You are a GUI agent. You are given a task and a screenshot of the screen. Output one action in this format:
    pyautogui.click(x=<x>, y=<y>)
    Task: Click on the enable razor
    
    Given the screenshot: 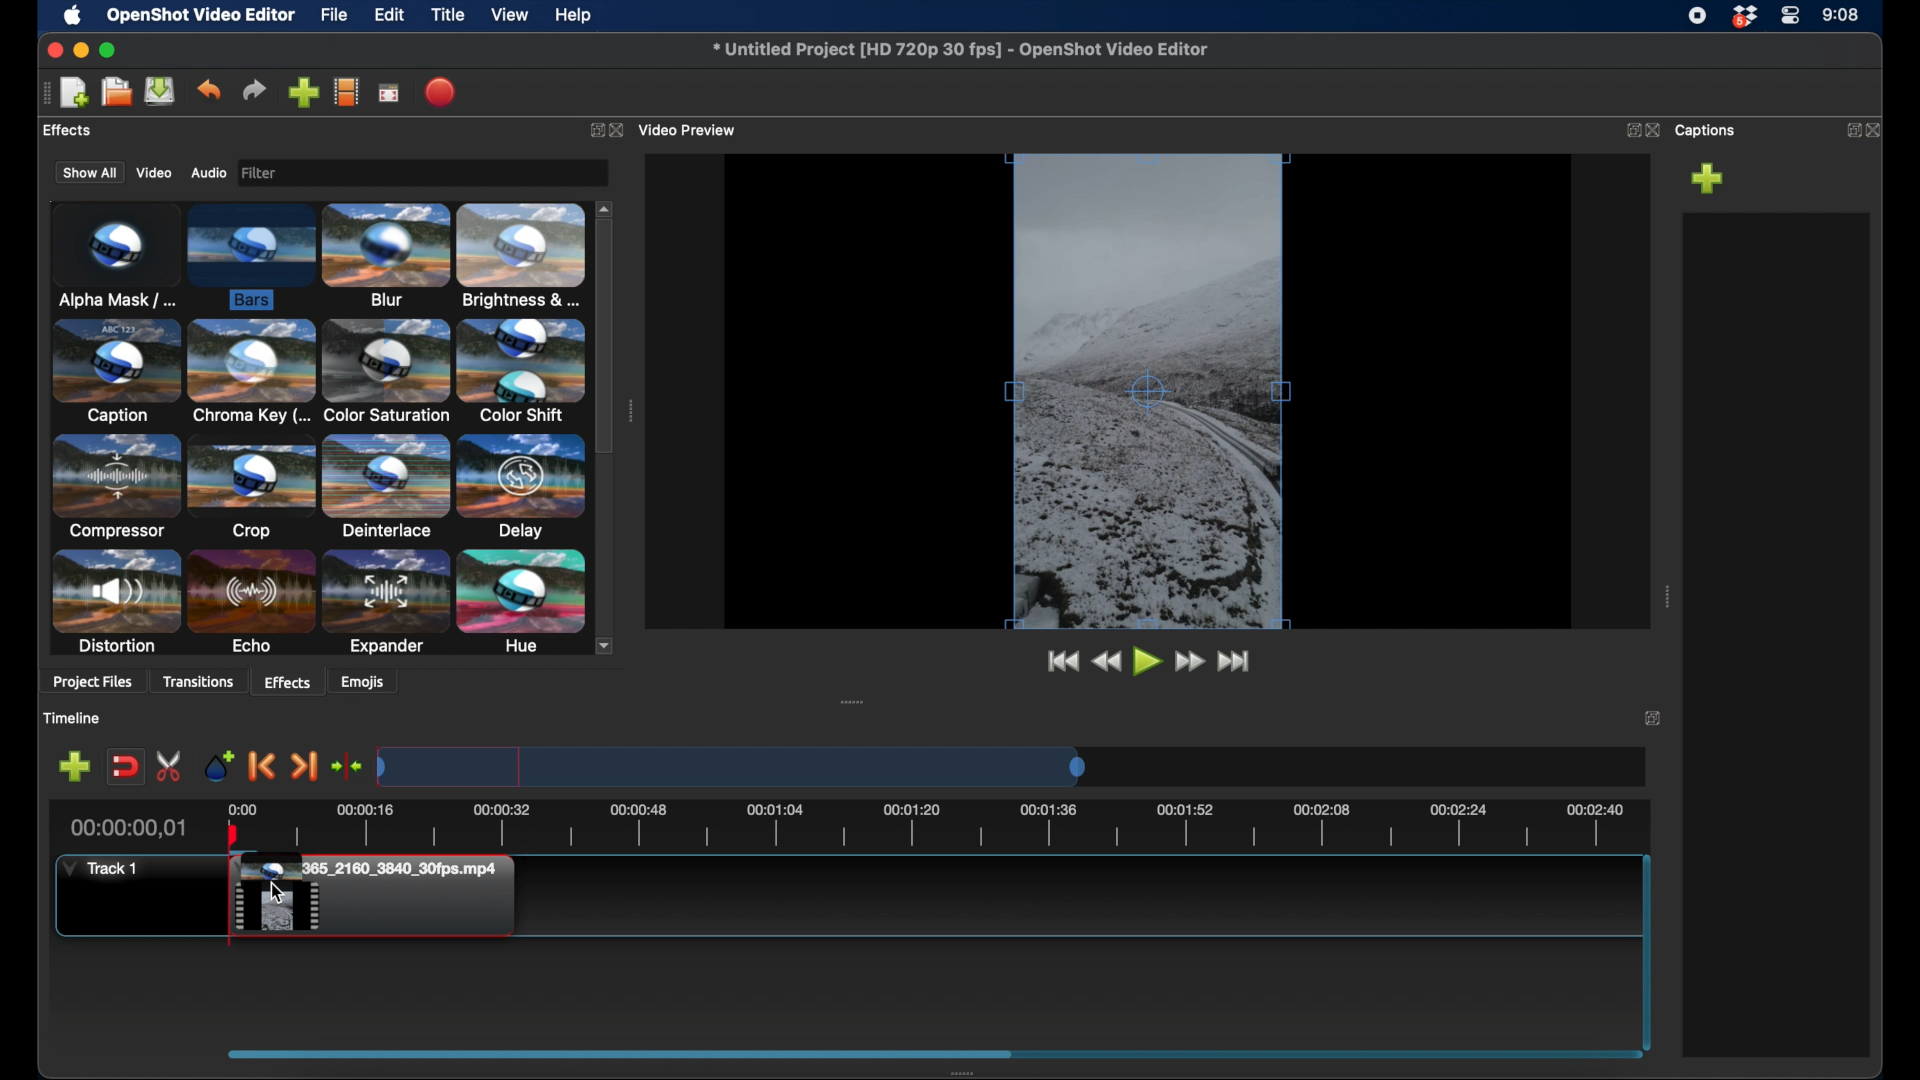 What is the action you would take?
    pyautogui.click(x=170, y=765)
    